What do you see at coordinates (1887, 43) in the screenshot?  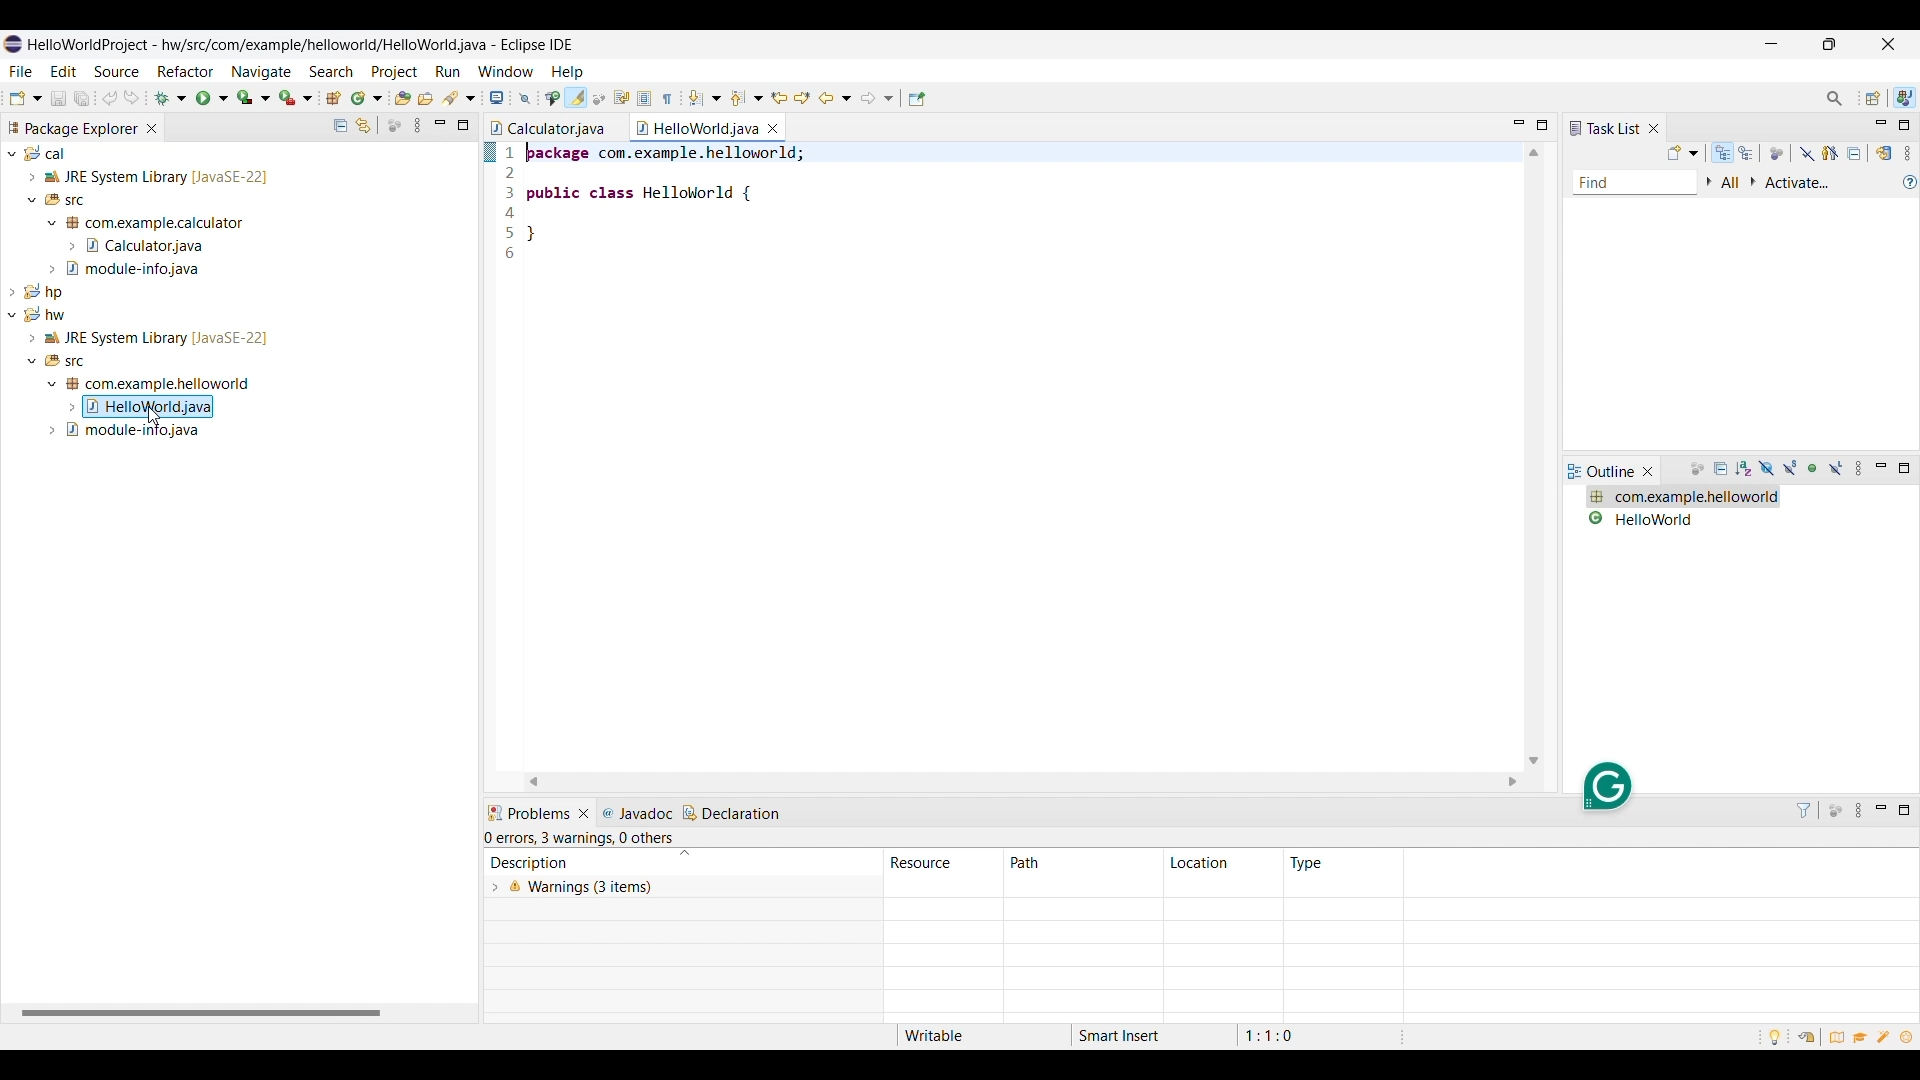 I see `Close interface` at bounding box center [1887, 43].